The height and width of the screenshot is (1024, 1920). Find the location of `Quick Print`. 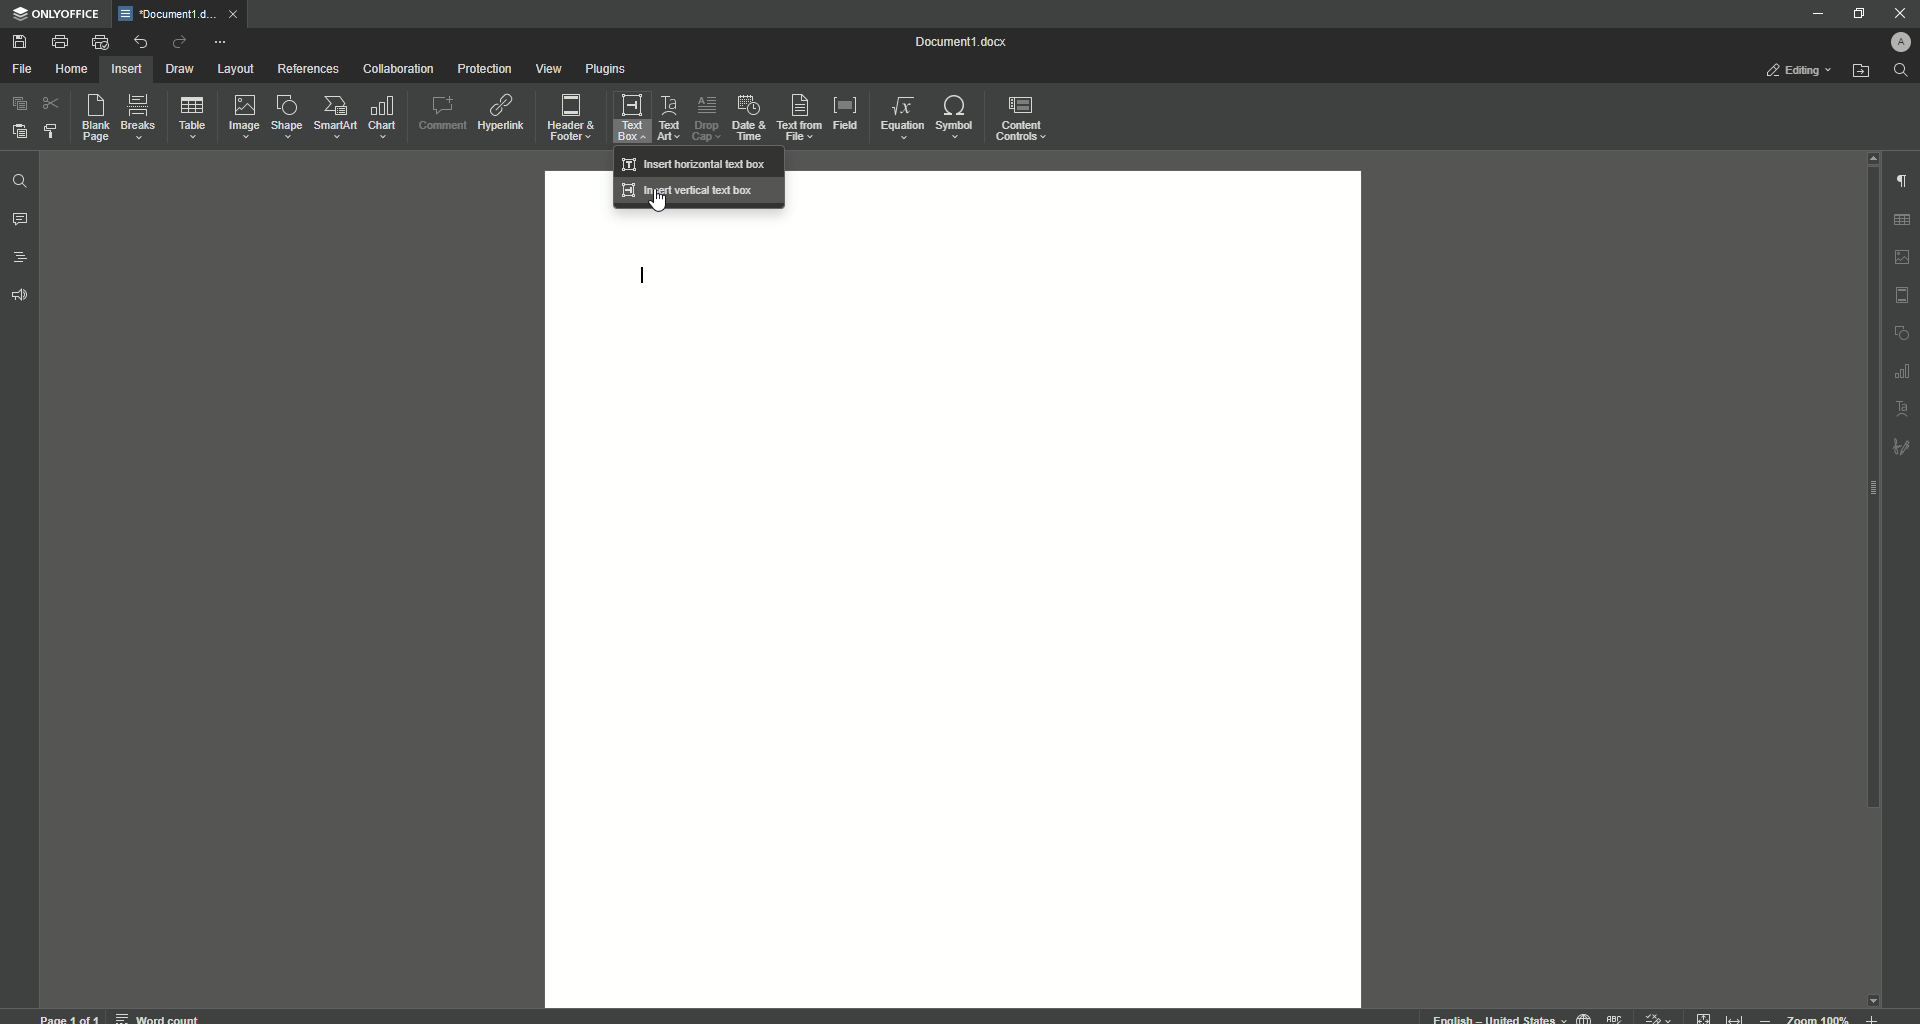

Quick Print is located at coordinates (100, 42).